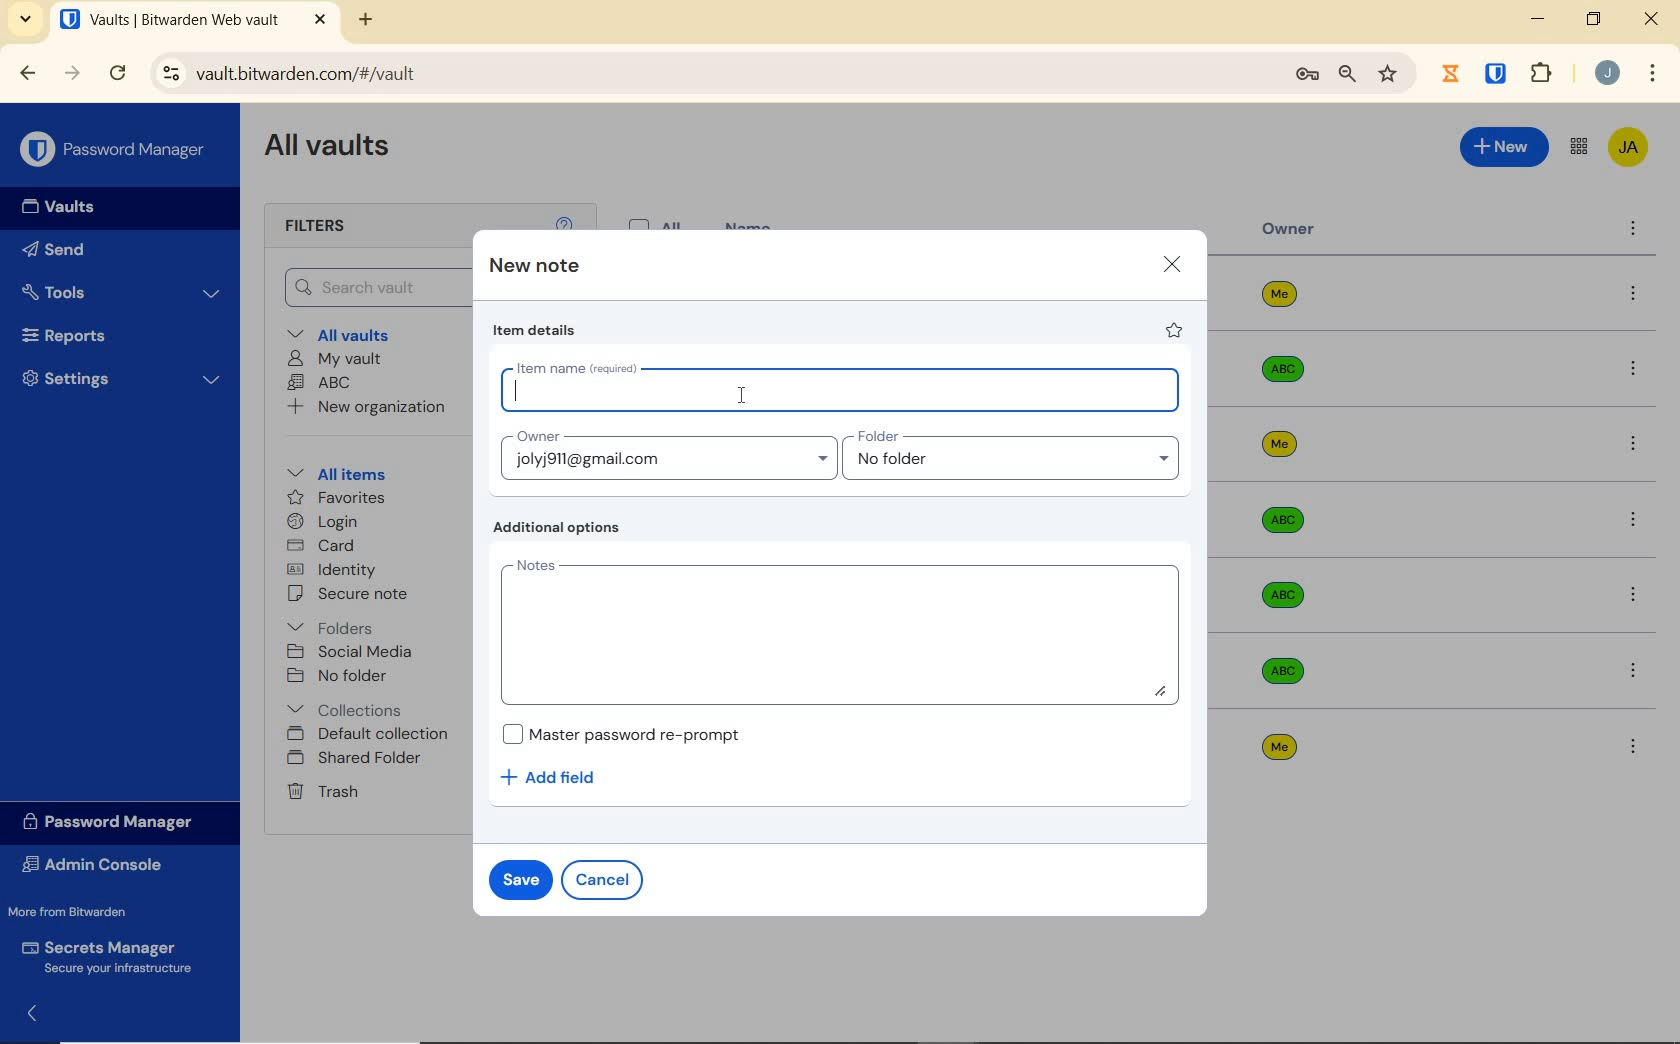 This screenshot has width=1680, height=1044. What do you see at coordinates (341, 676) in the screenshot?
I see `No folder` at bounding box center [341, 676].